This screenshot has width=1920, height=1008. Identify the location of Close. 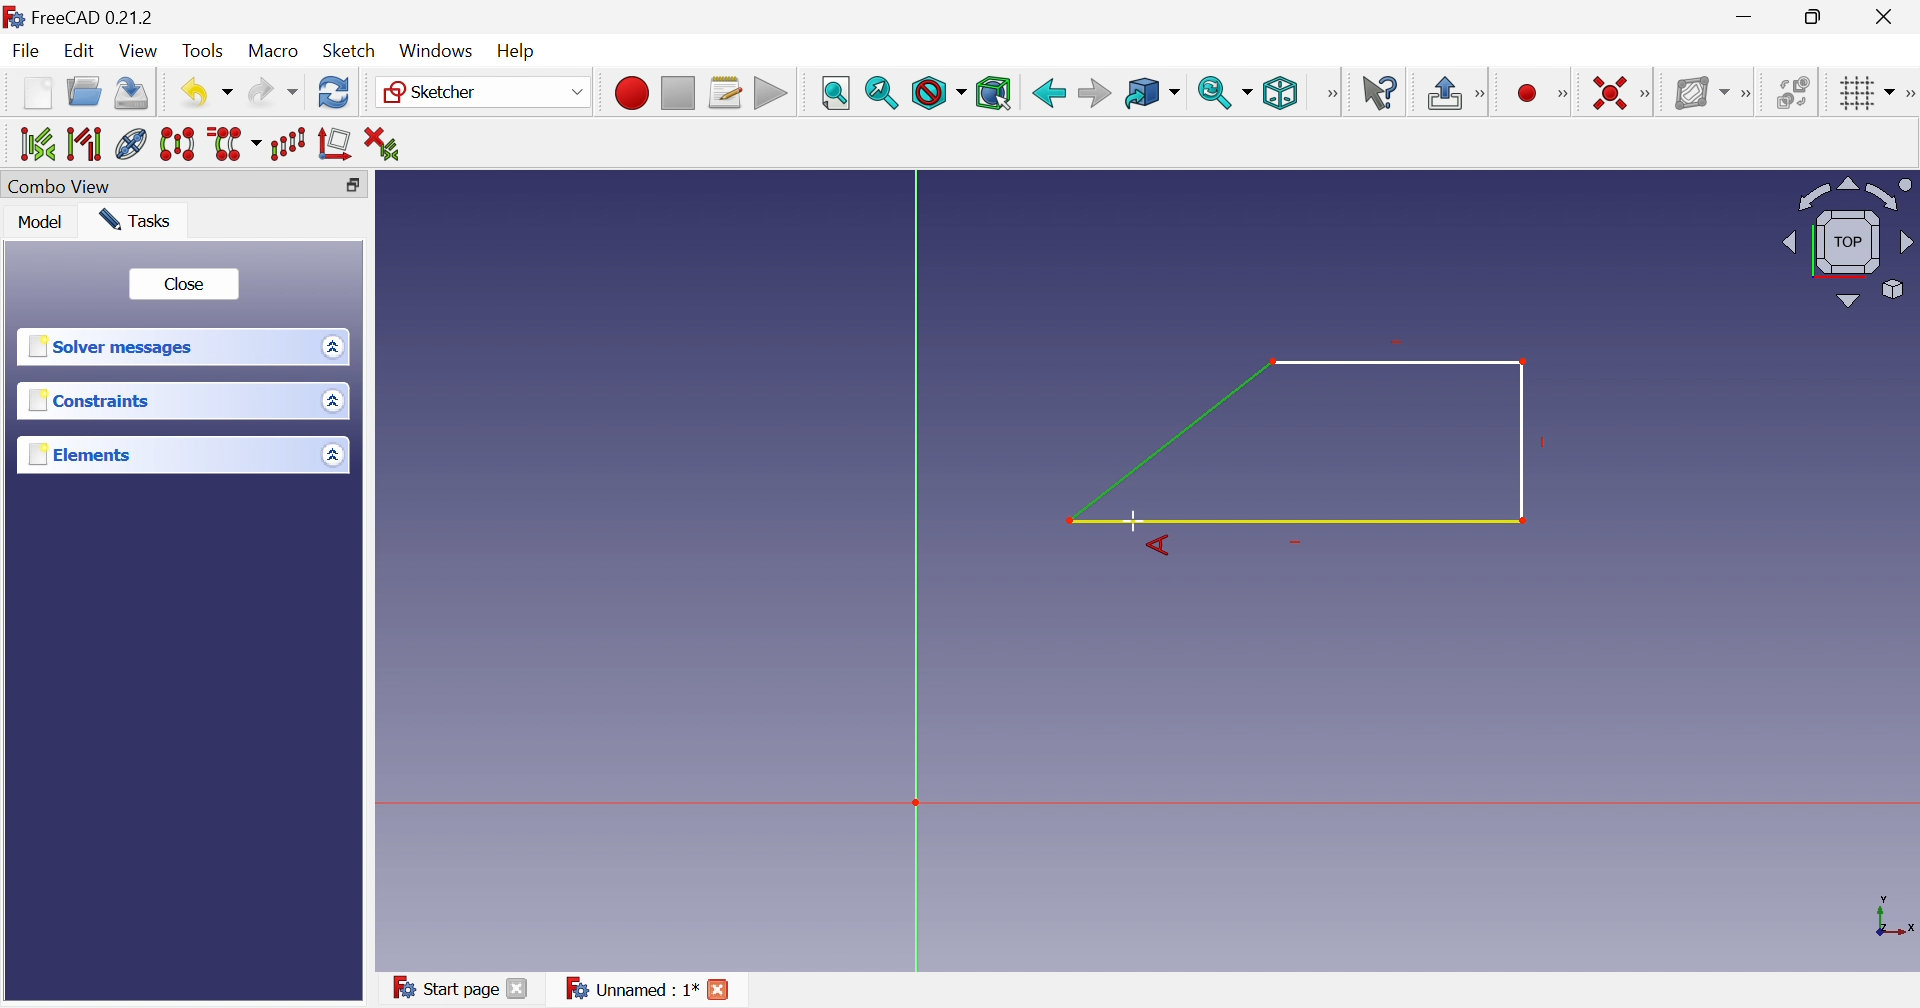
(184, 282).